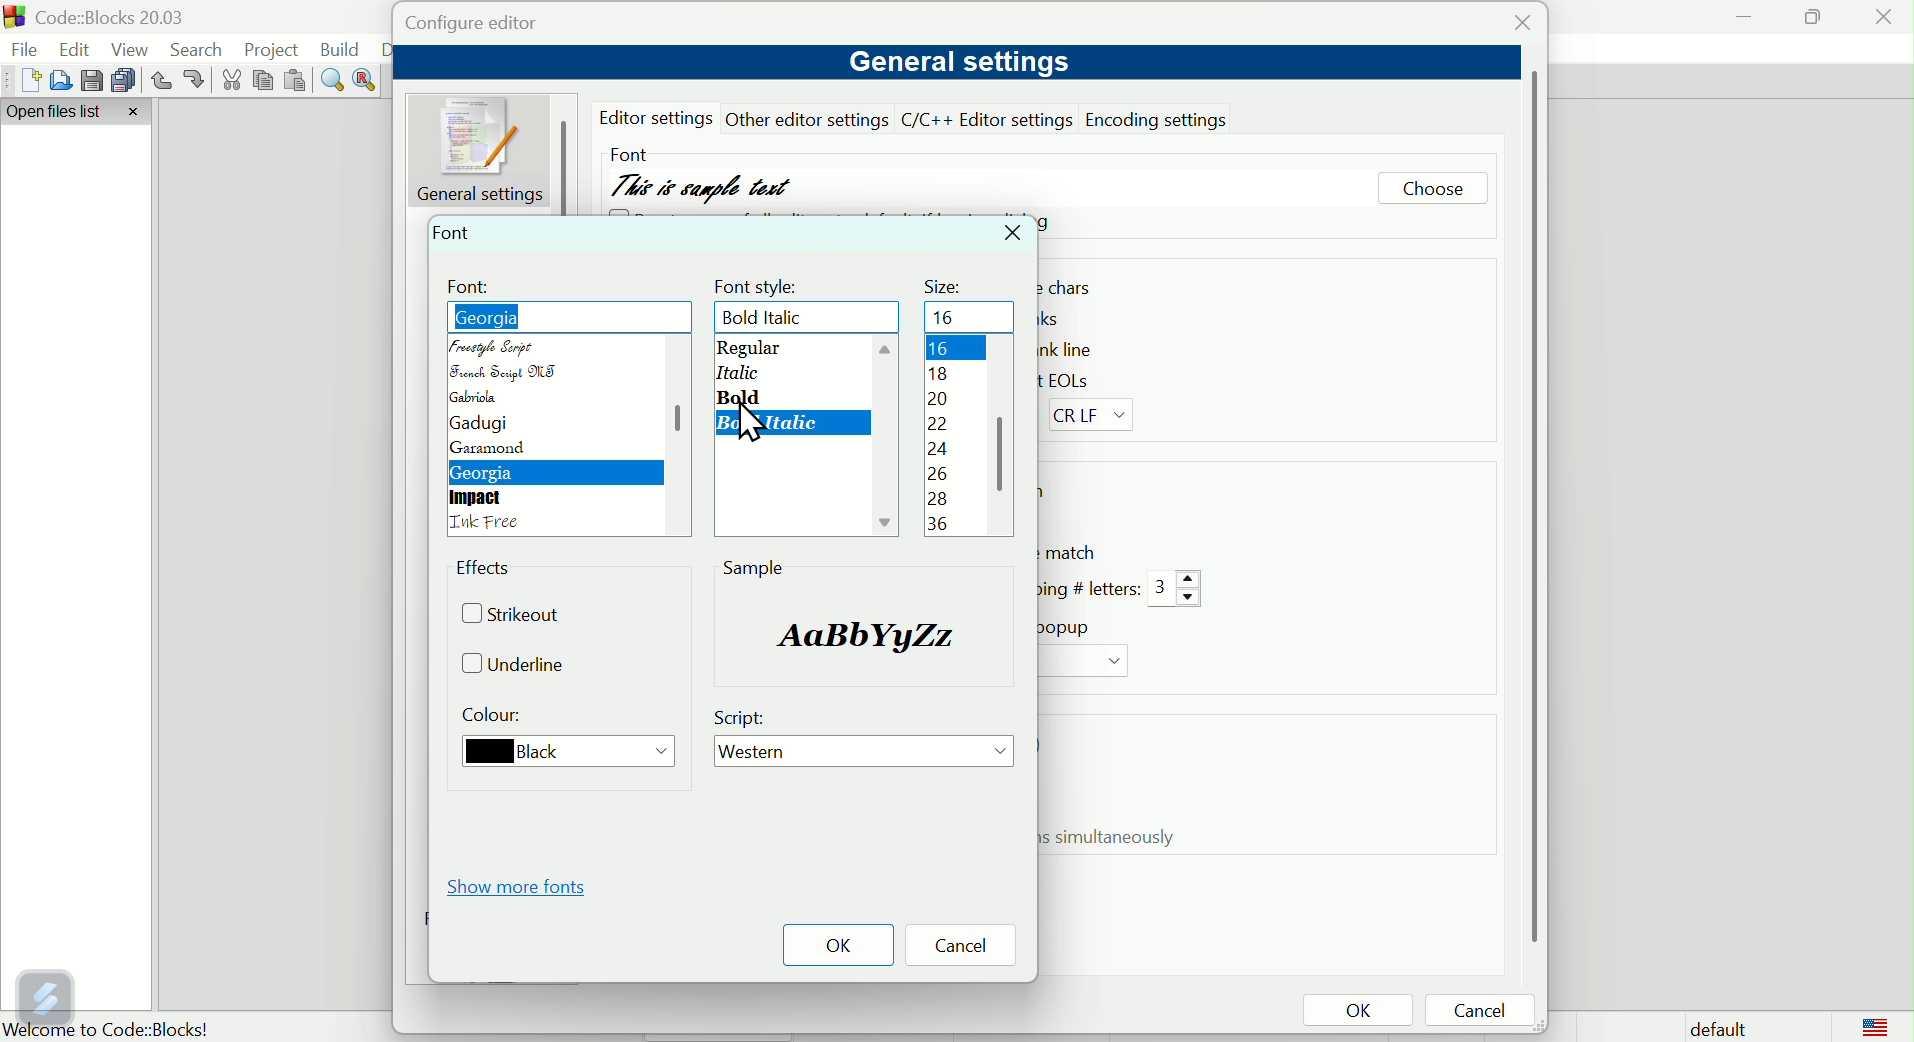 The width and height of the screenshot is (1914, 1042). Describe the element at coordinates (1885, 22) in the screenshot. I see `Close` at that location.